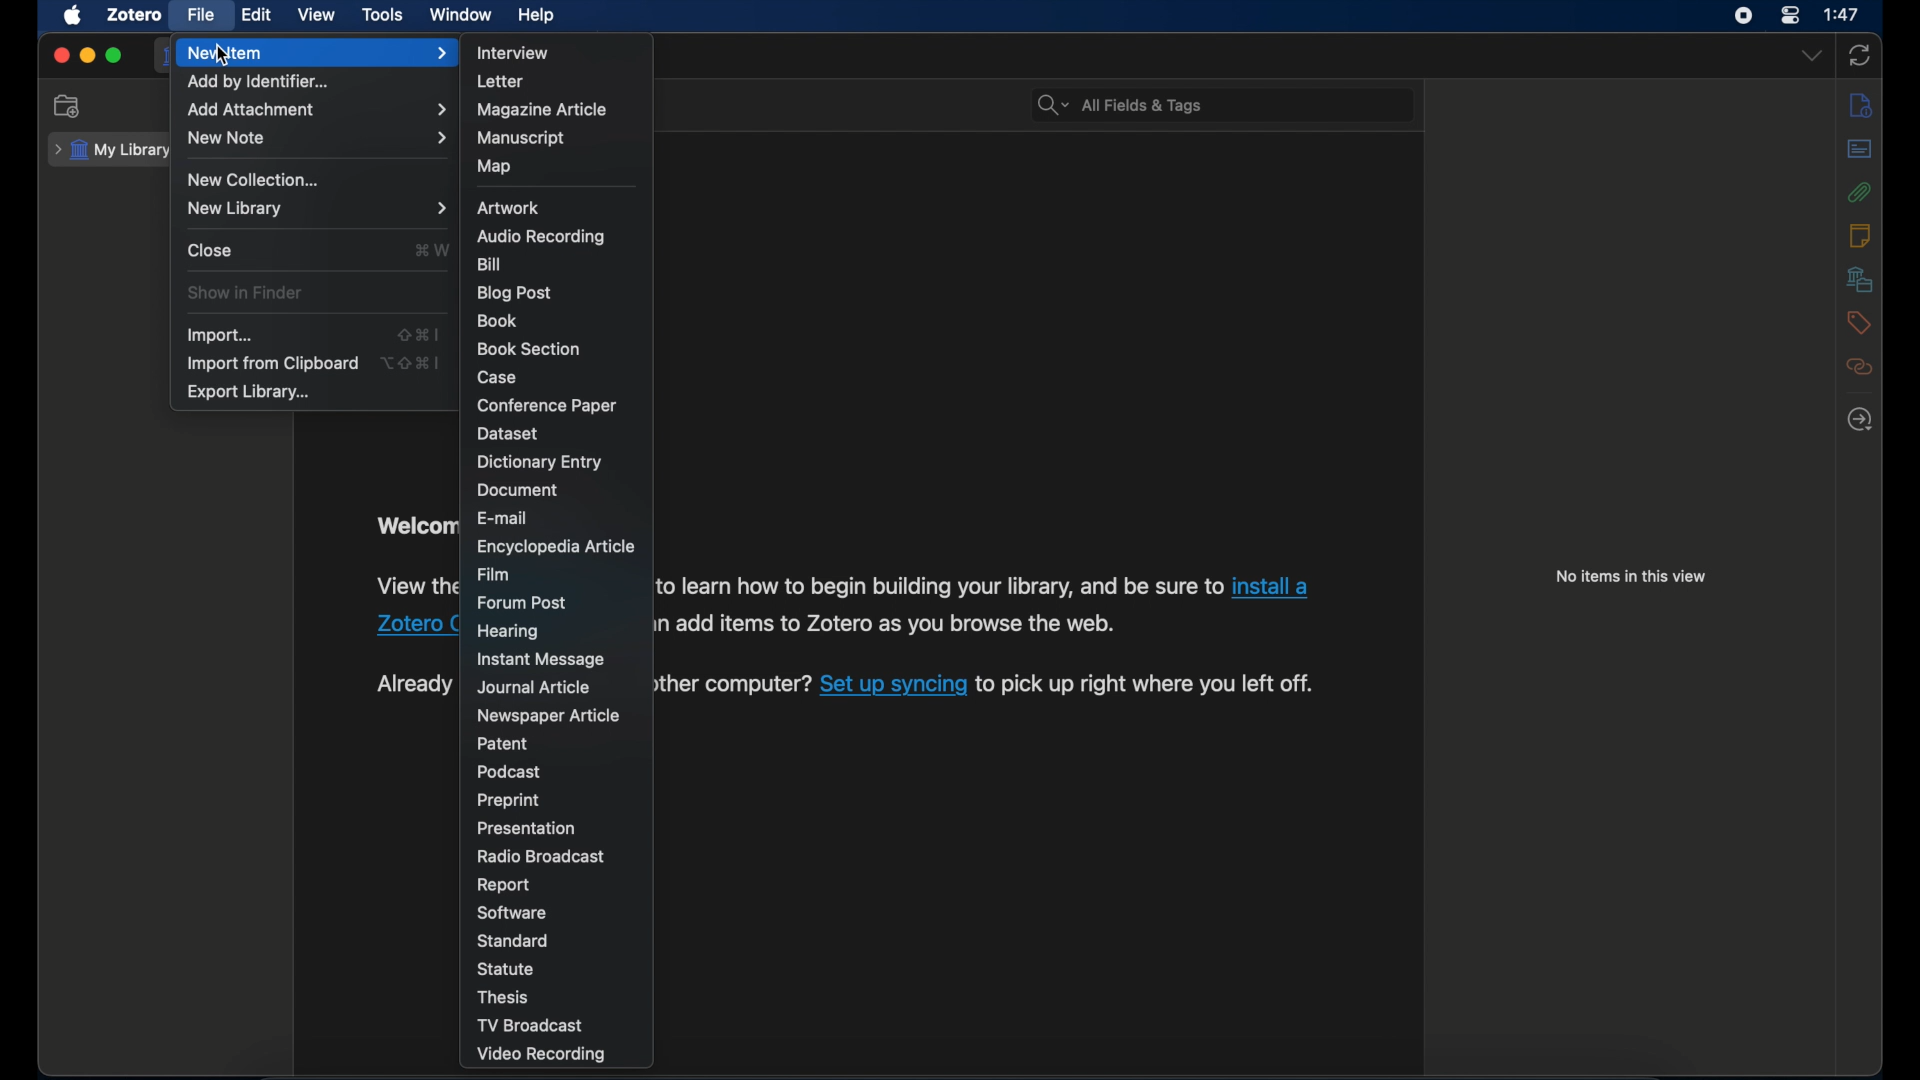 The width and height of the screenshot is (1920, 1080). I want to click on my library, so click(110, 150).